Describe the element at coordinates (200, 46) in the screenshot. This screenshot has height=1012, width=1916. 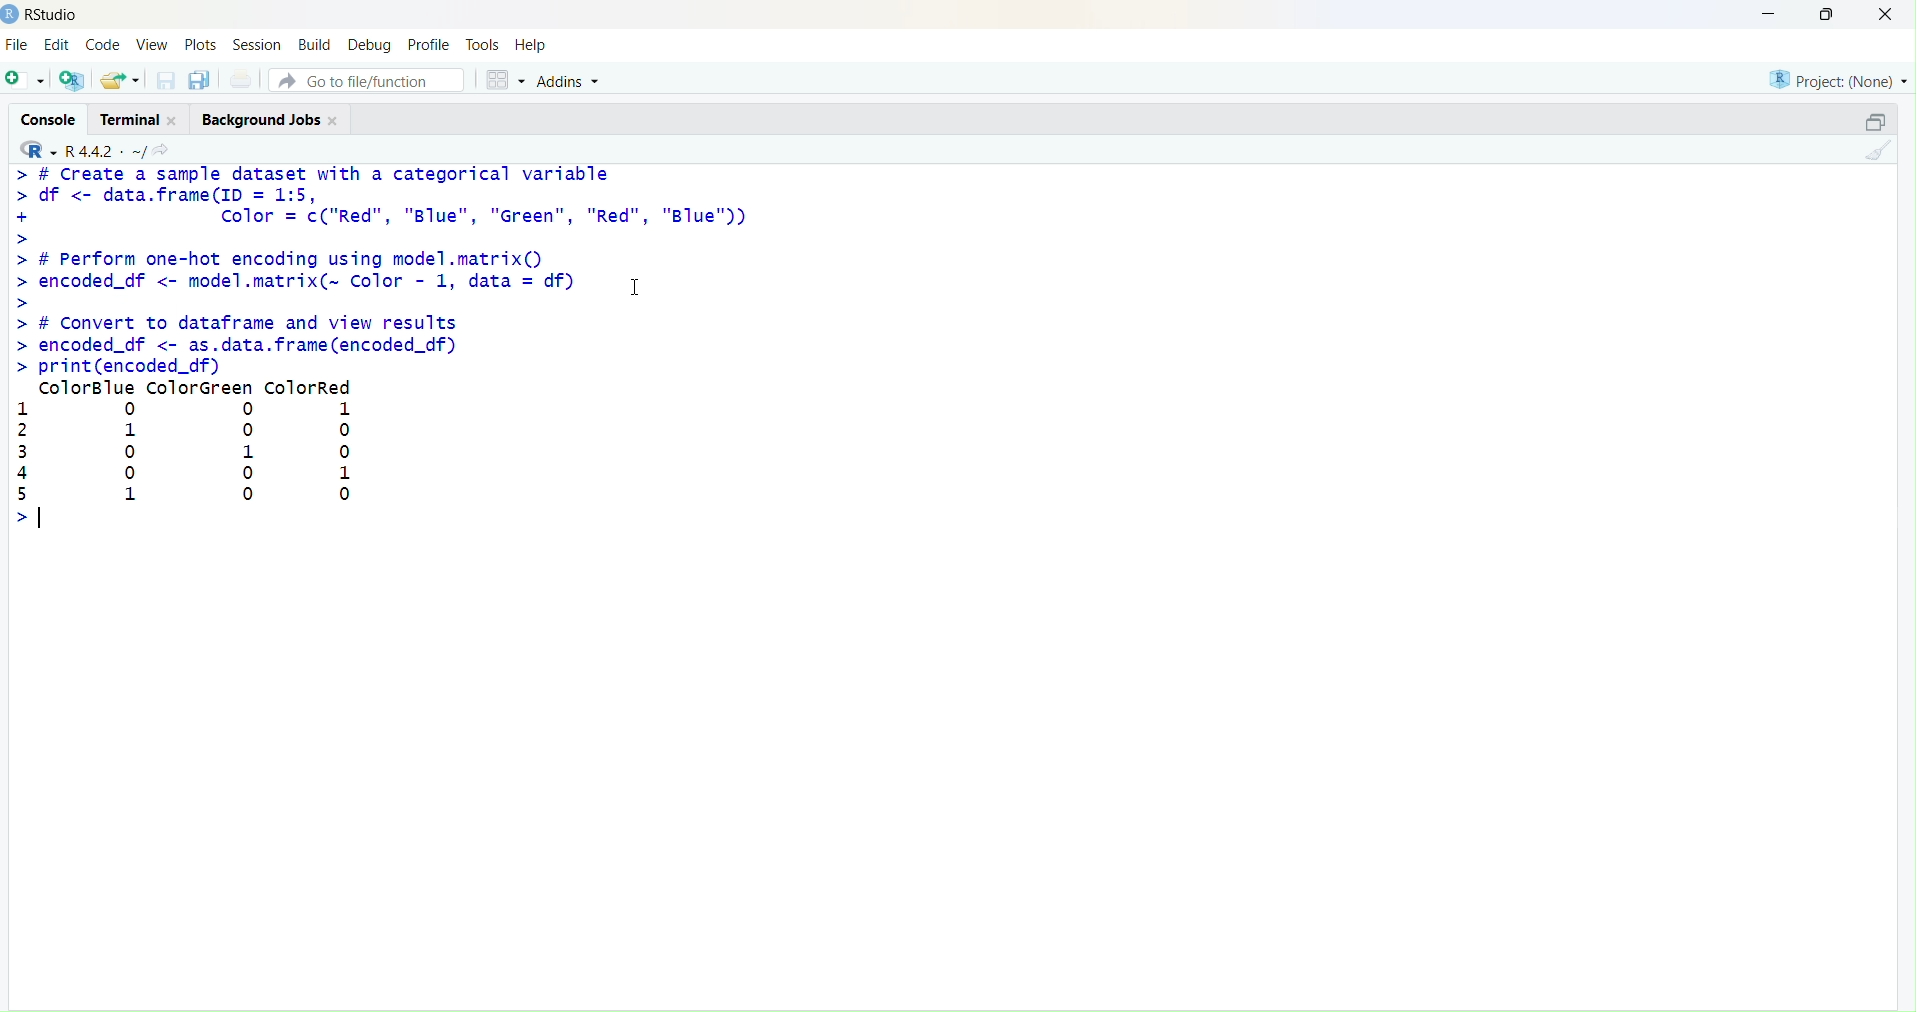
I see `plots` at that location.